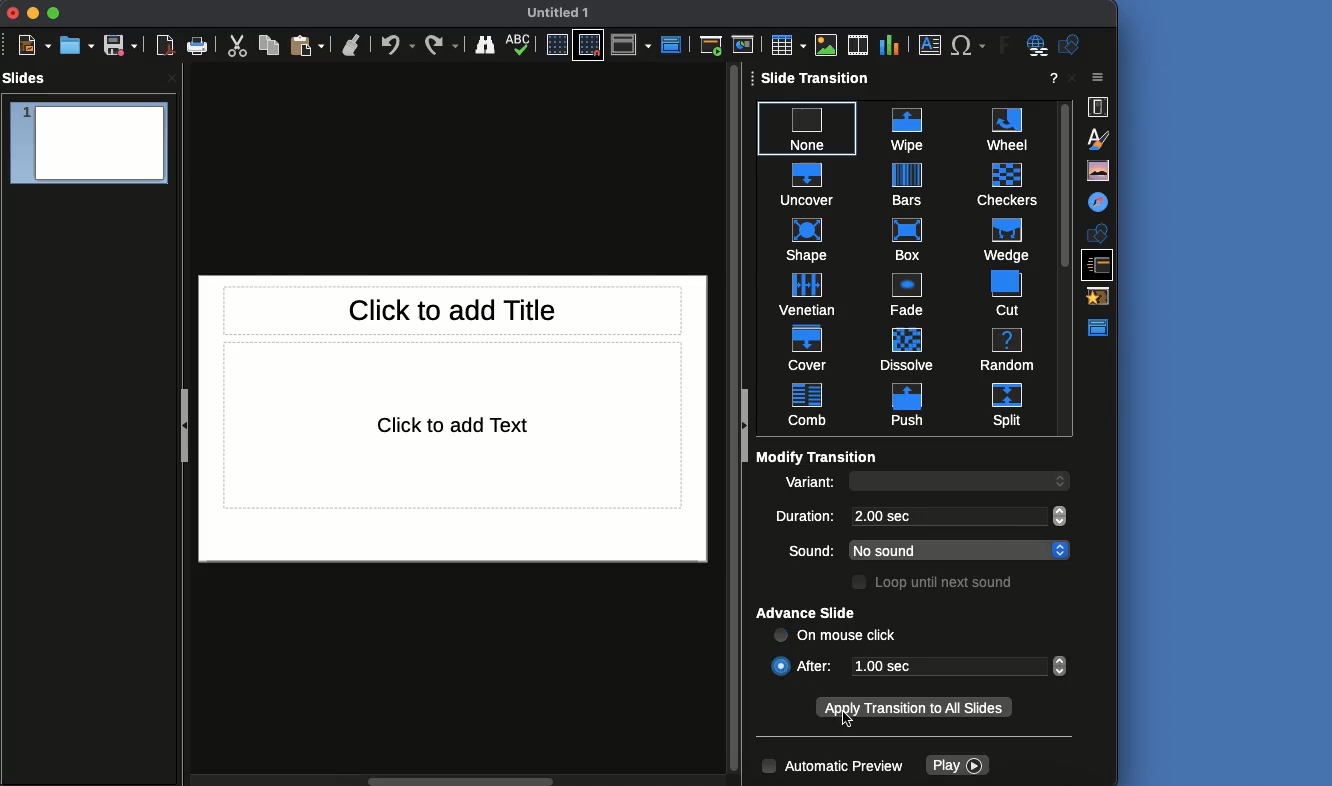 This screenshot has height=786, width=1332. I want to click on Finder, so click(488, 46).